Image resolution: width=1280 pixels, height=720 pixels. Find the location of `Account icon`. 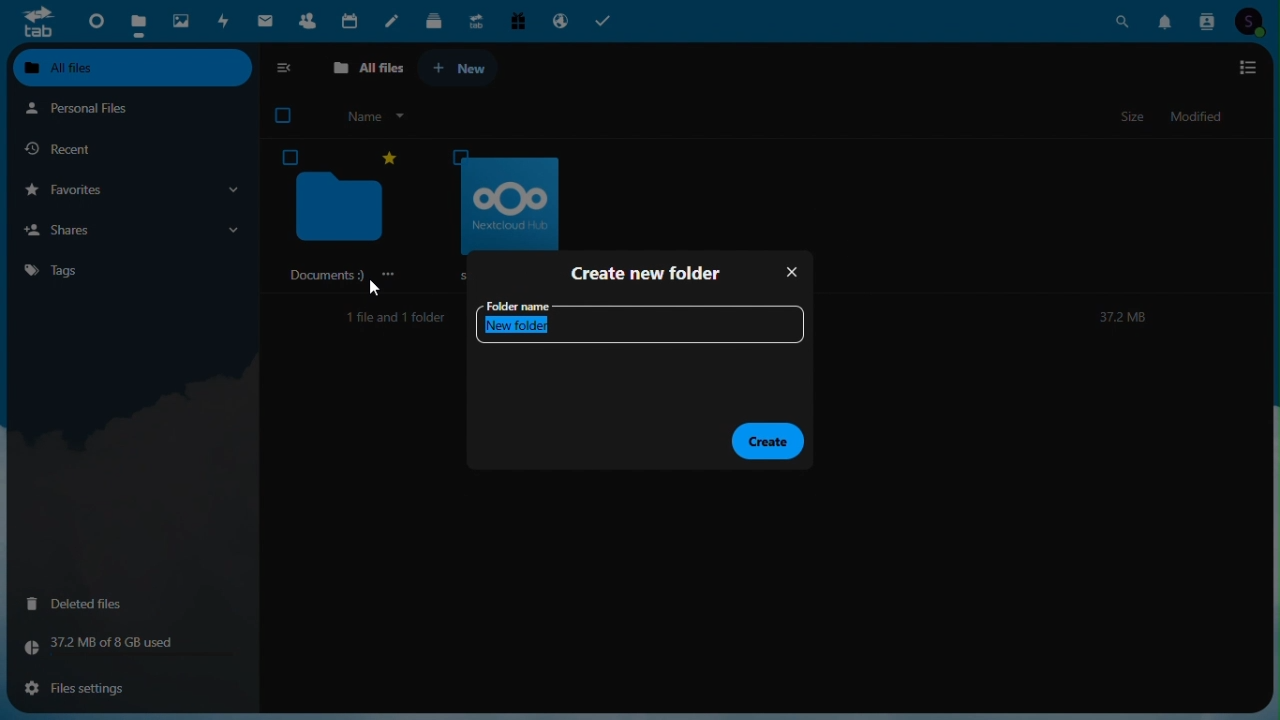

Account icon is located at coordinates (1255, 20).